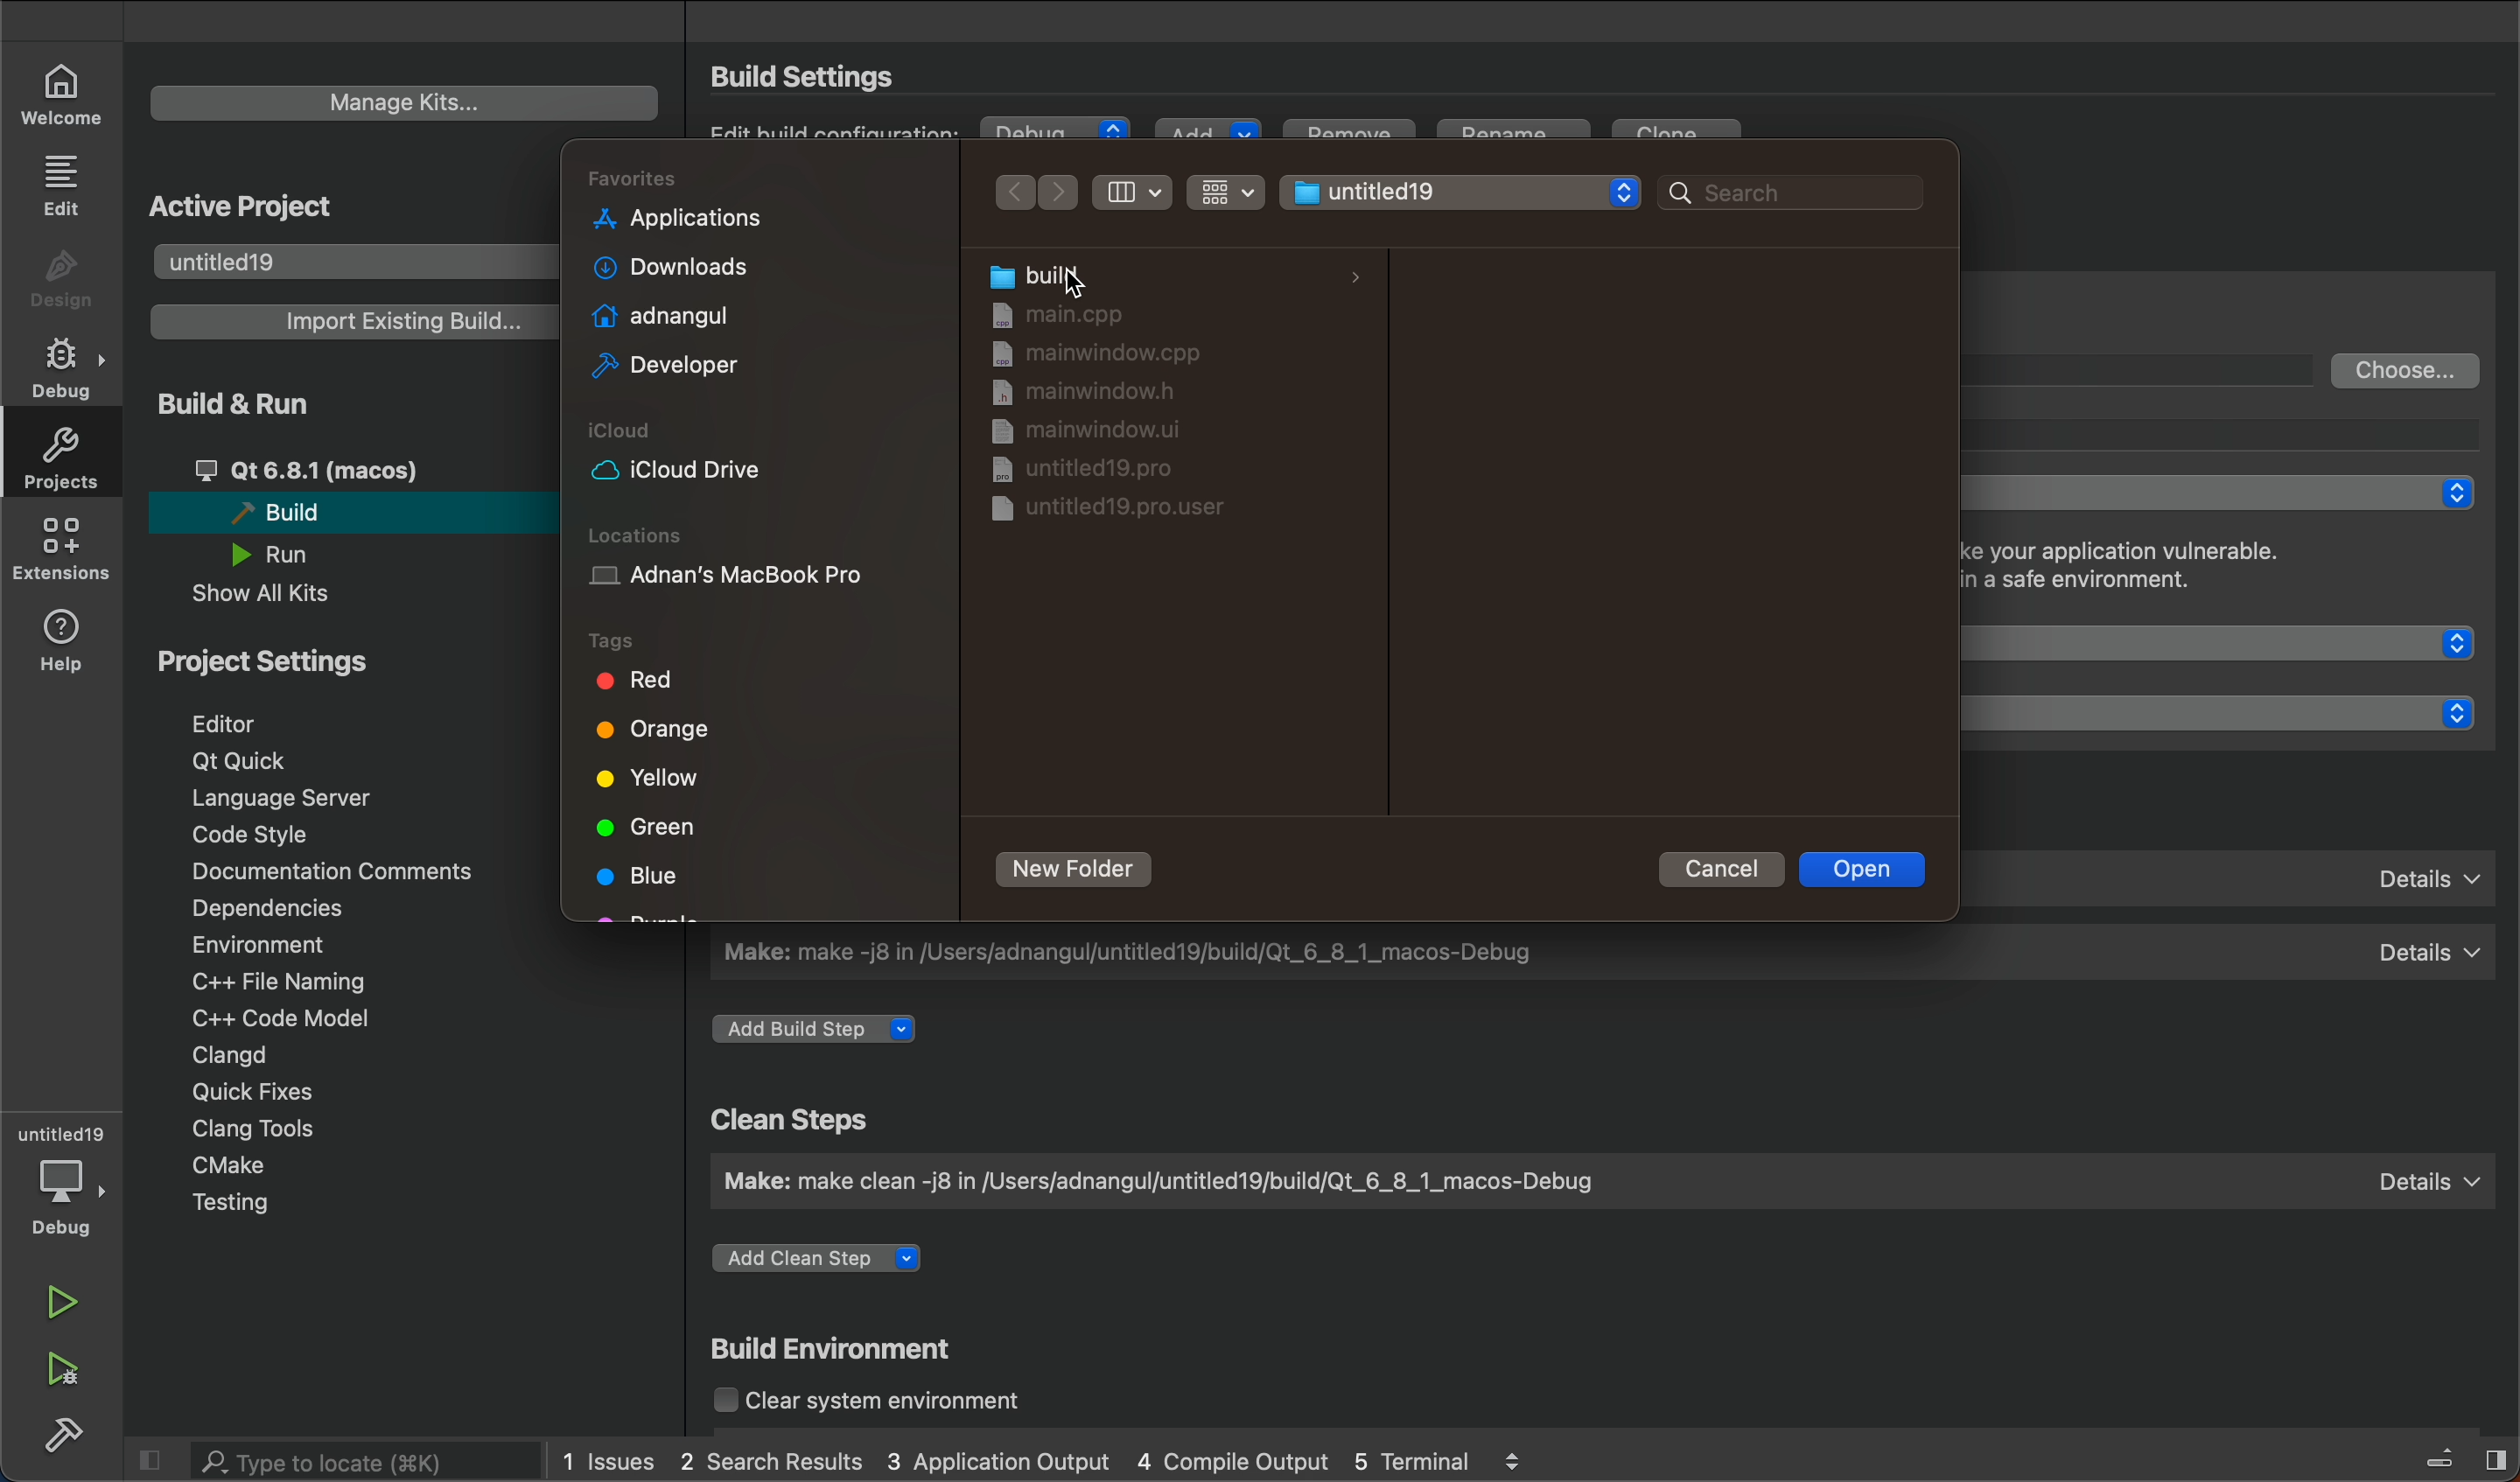 The image size is (2520, 1482). I want to click on add clean step, so click(832, 1264).